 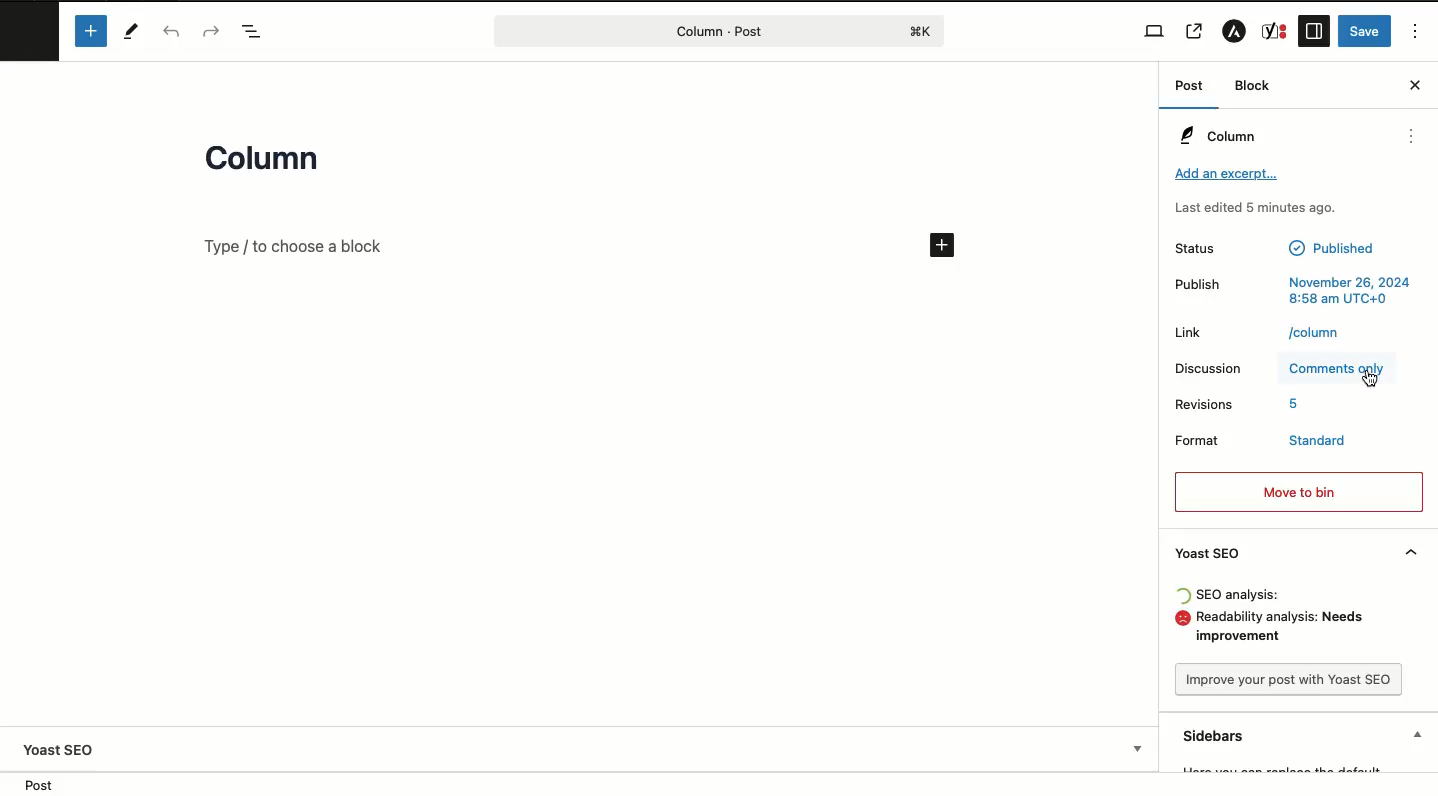 What do you see at coordinates (1254, 85) in the screenshot?
I see `Block` at bounding box center [1254, 85].